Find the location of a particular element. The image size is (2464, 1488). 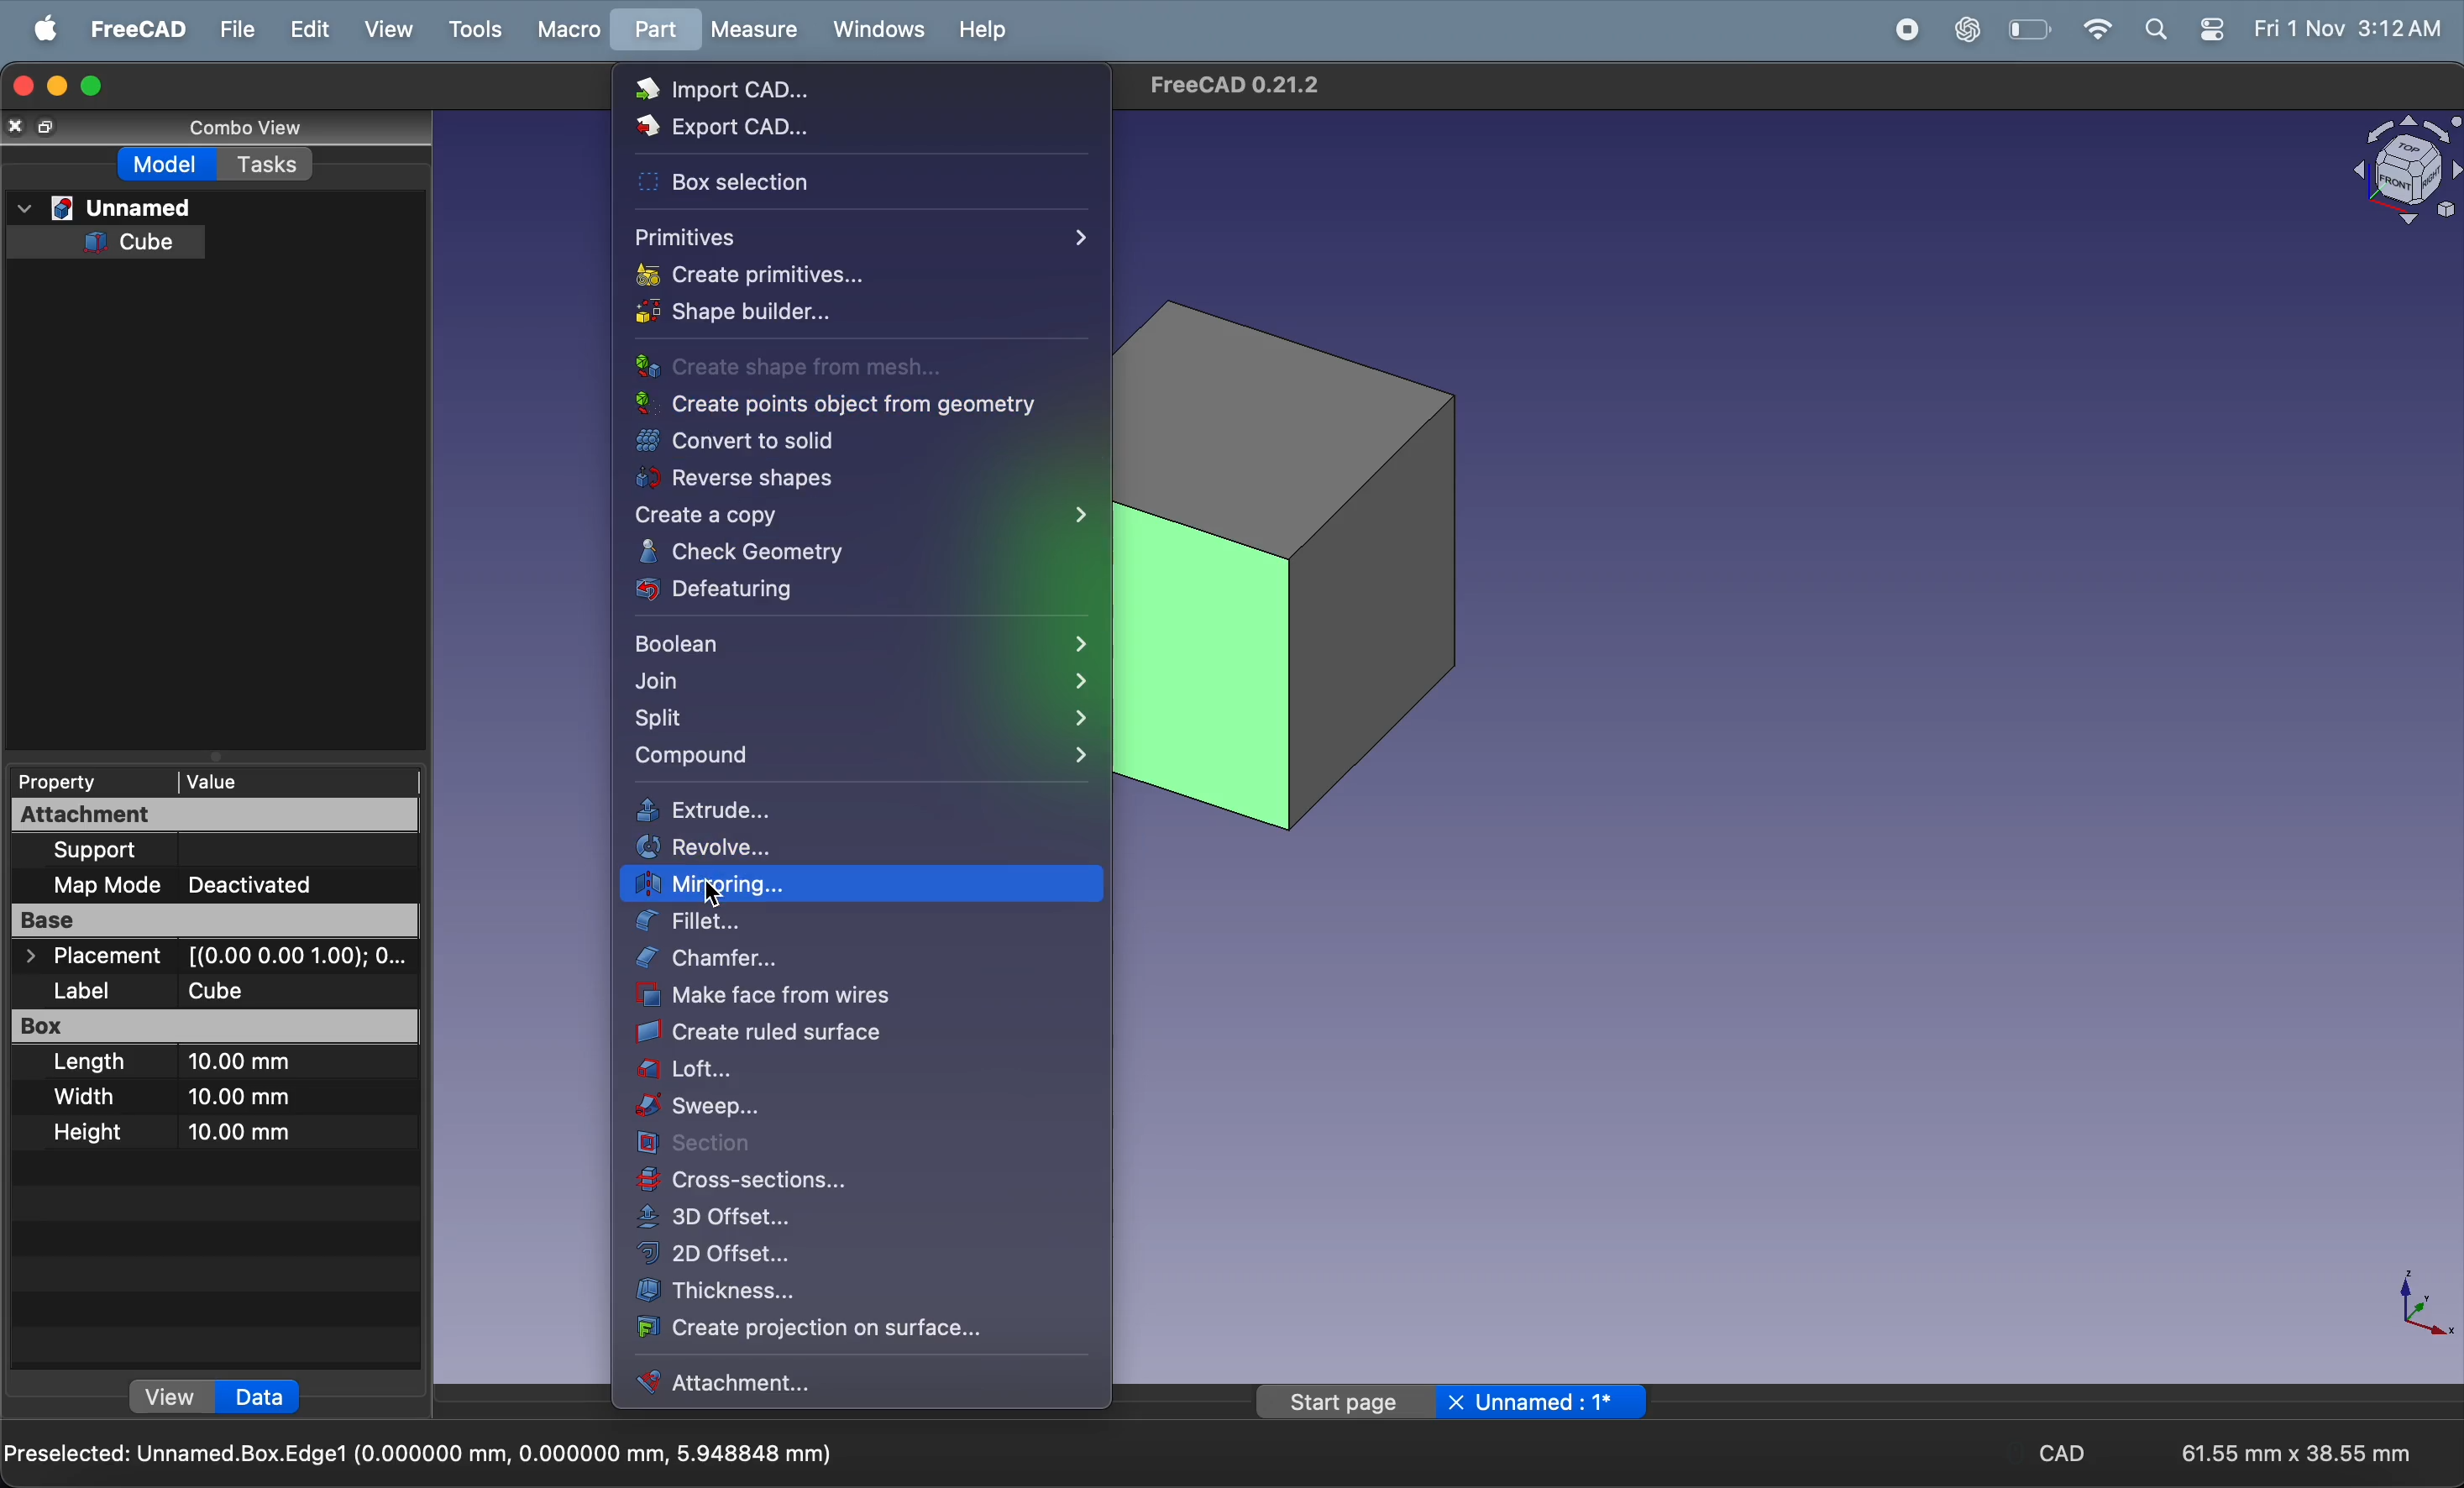

record is located at coordinates (1910, 28).